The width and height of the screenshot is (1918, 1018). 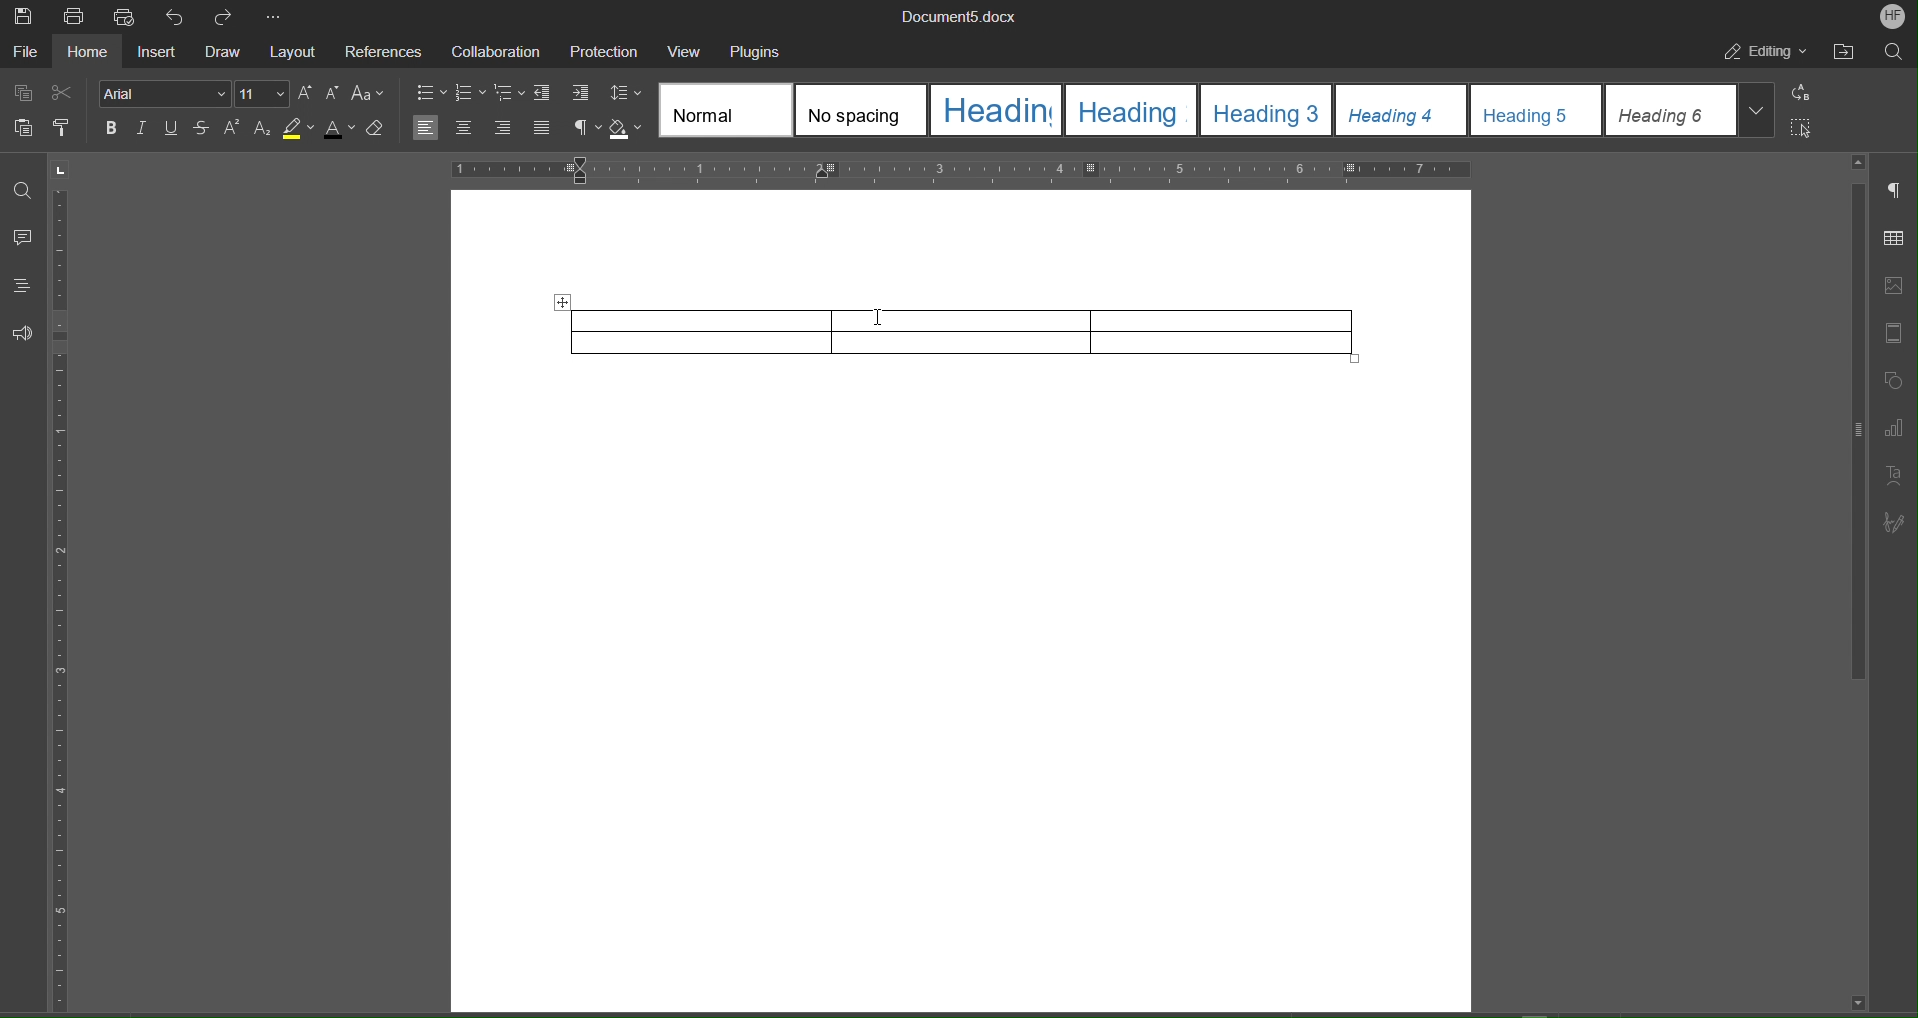 I want to click on Decrease Indent, so click(x=546, y=94).